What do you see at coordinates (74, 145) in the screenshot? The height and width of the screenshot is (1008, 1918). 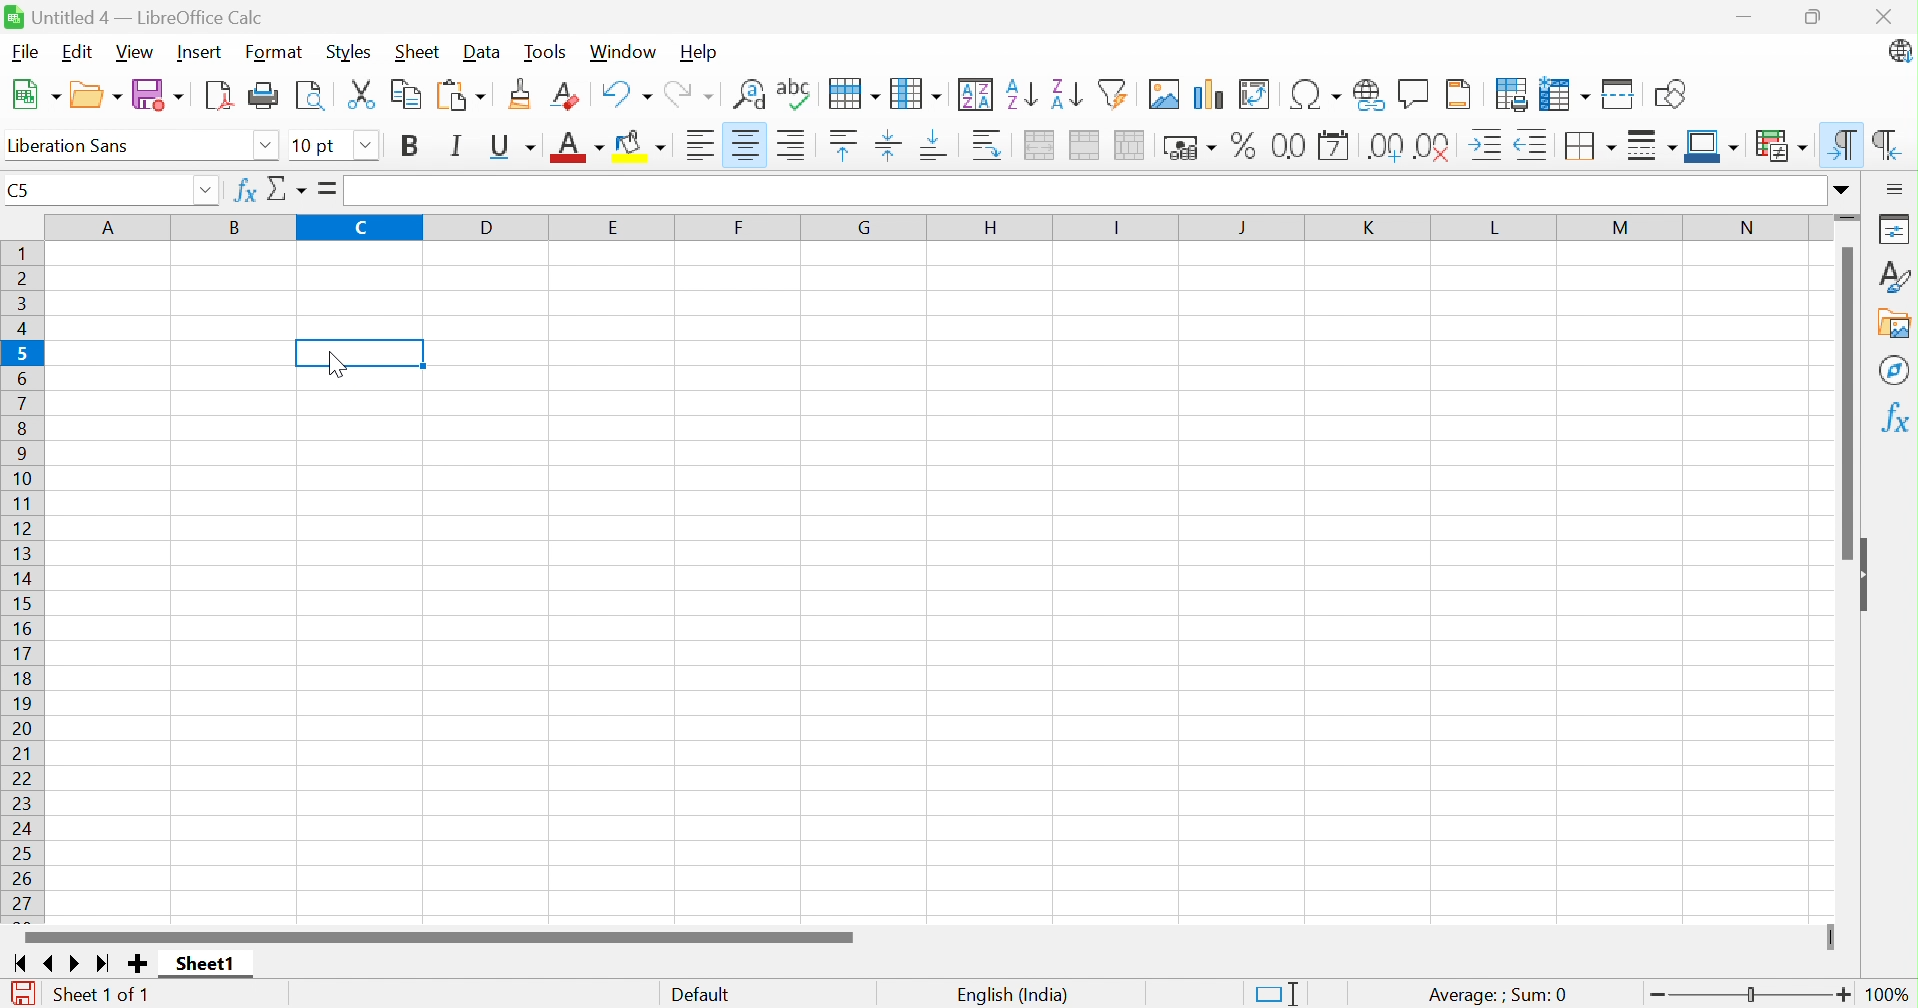 I see `Liberation Sans` at bounding box center [74, 145].